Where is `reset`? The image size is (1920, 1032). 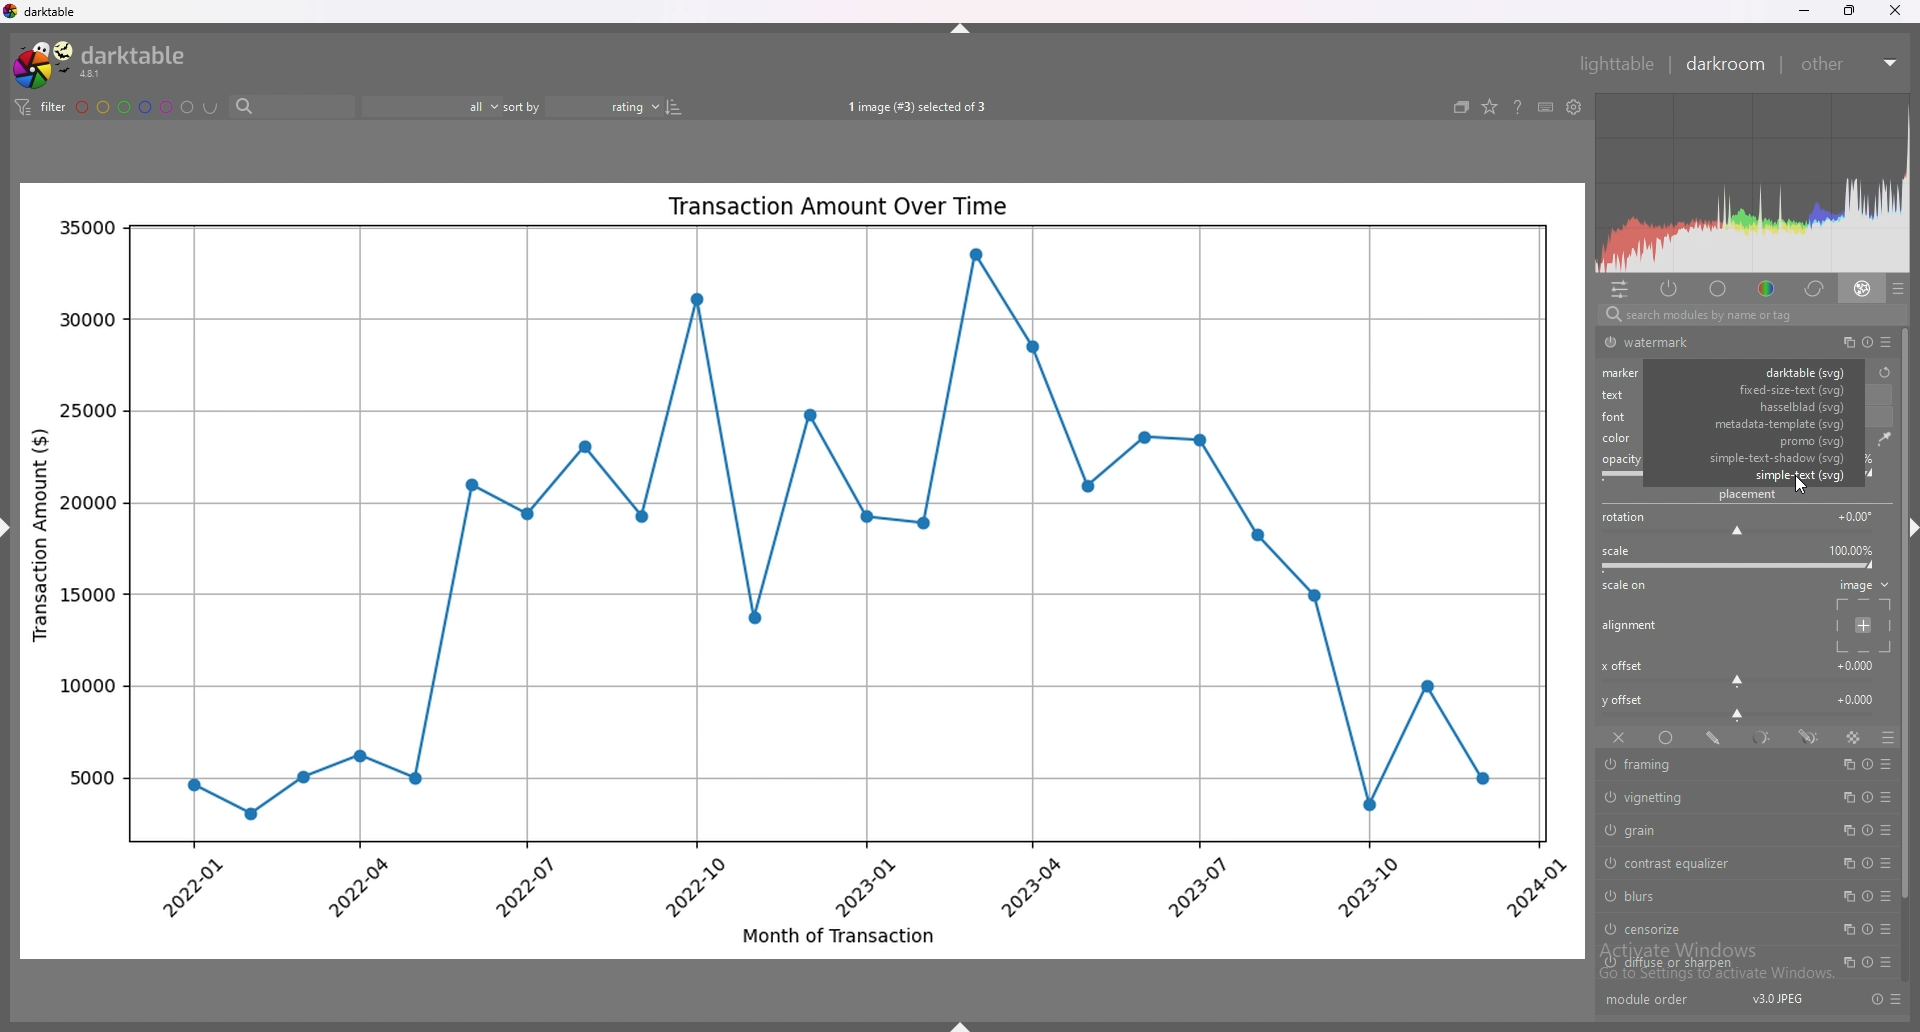 reset is located at coordinates (1863, 961).